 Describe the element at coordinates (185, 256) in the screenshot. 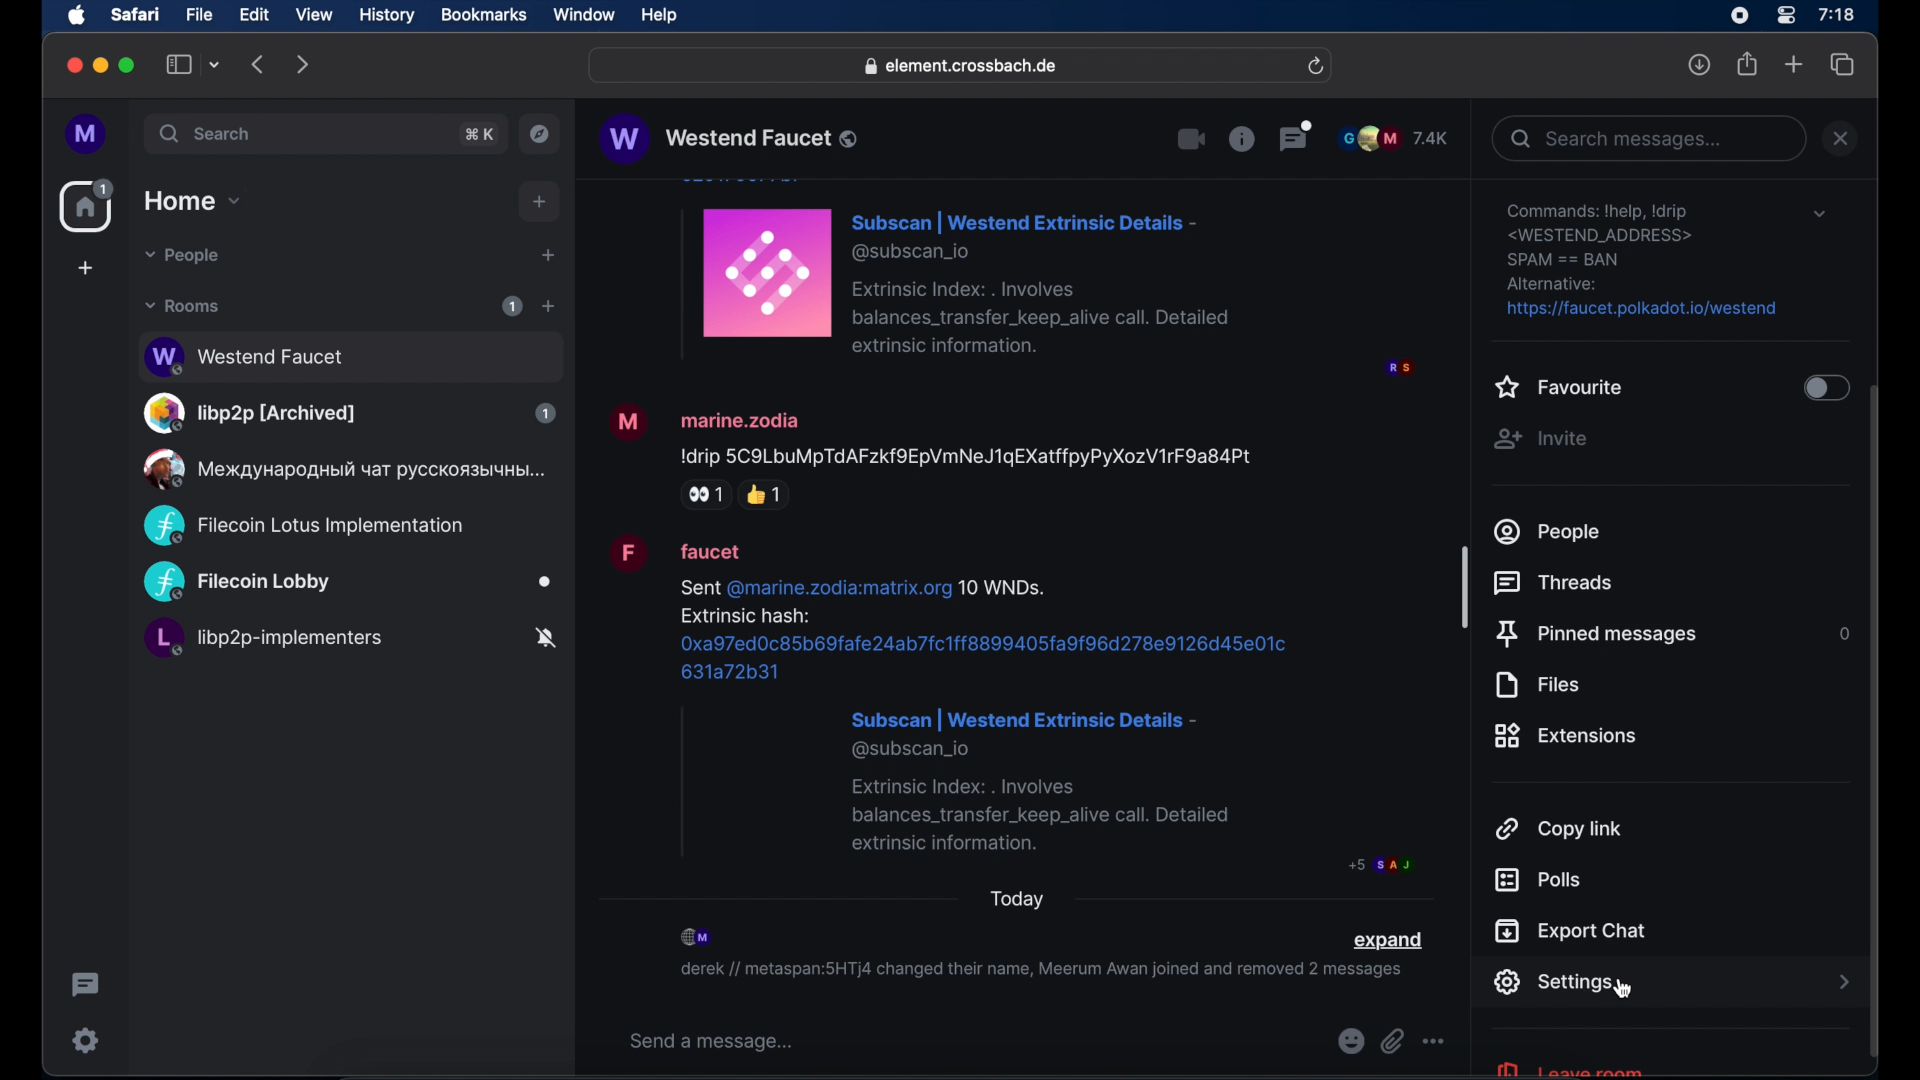

I see `` at that location.